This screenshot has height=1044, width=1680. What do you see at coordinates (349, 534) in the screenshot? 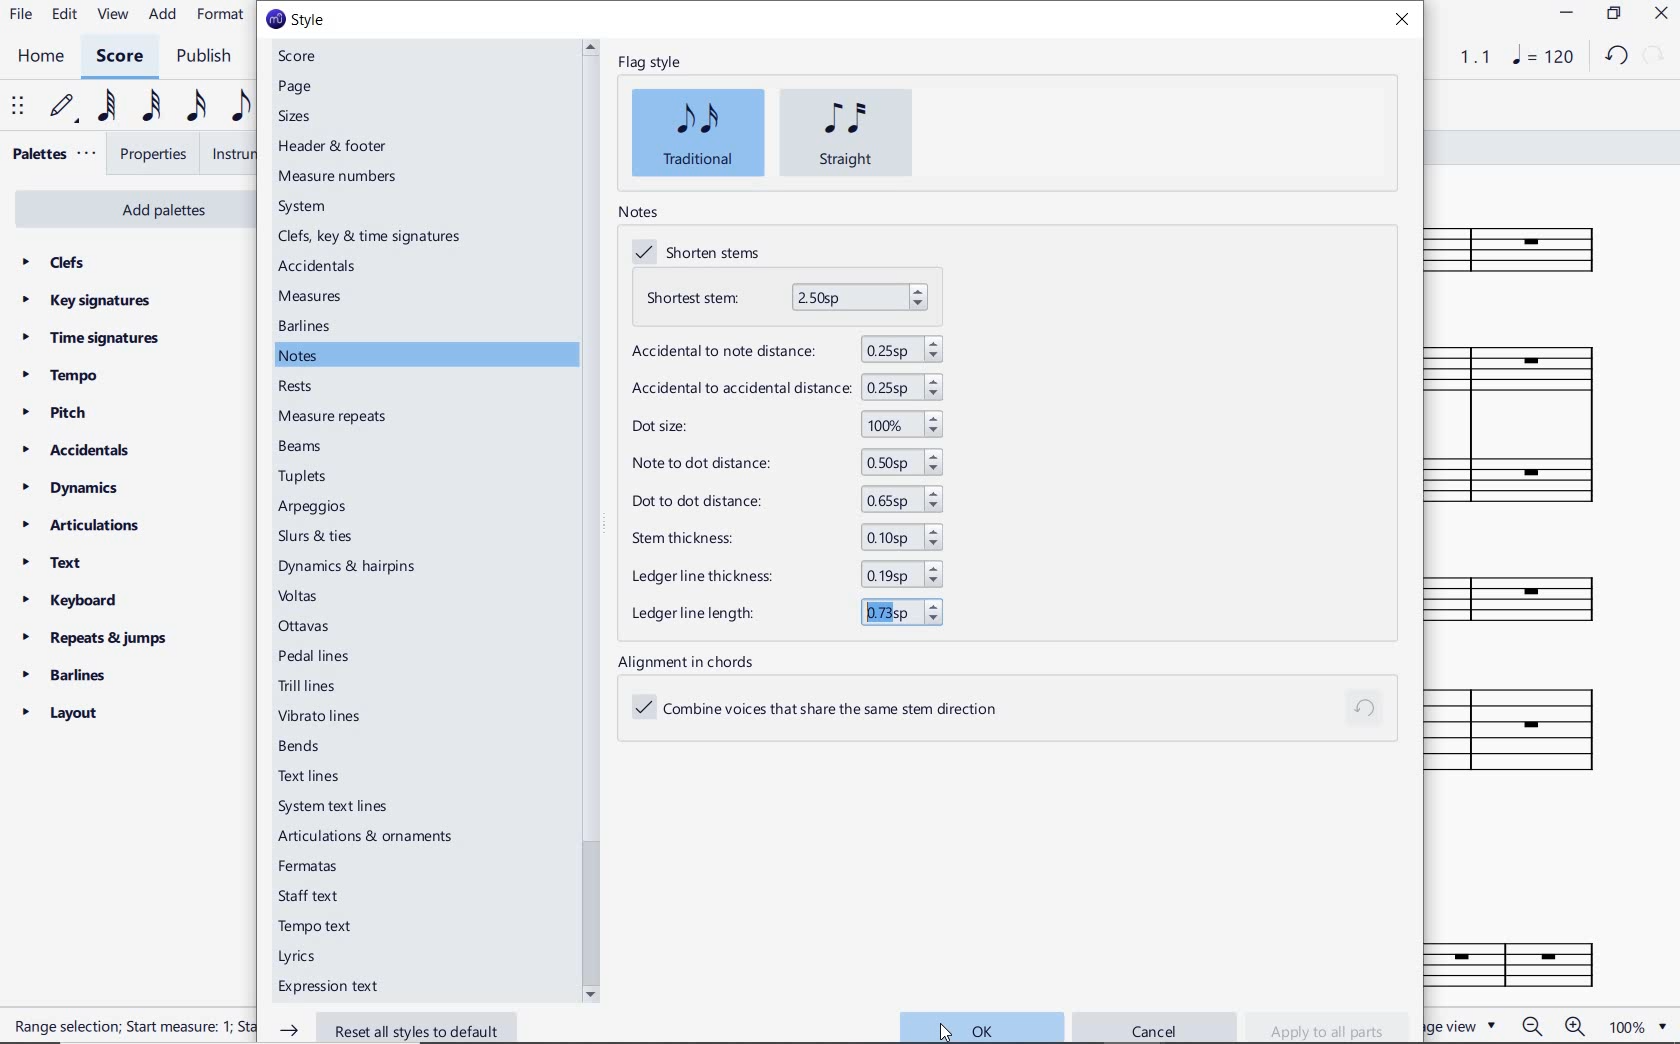
I see `slurs & ties` at bounding box center [349, 534].